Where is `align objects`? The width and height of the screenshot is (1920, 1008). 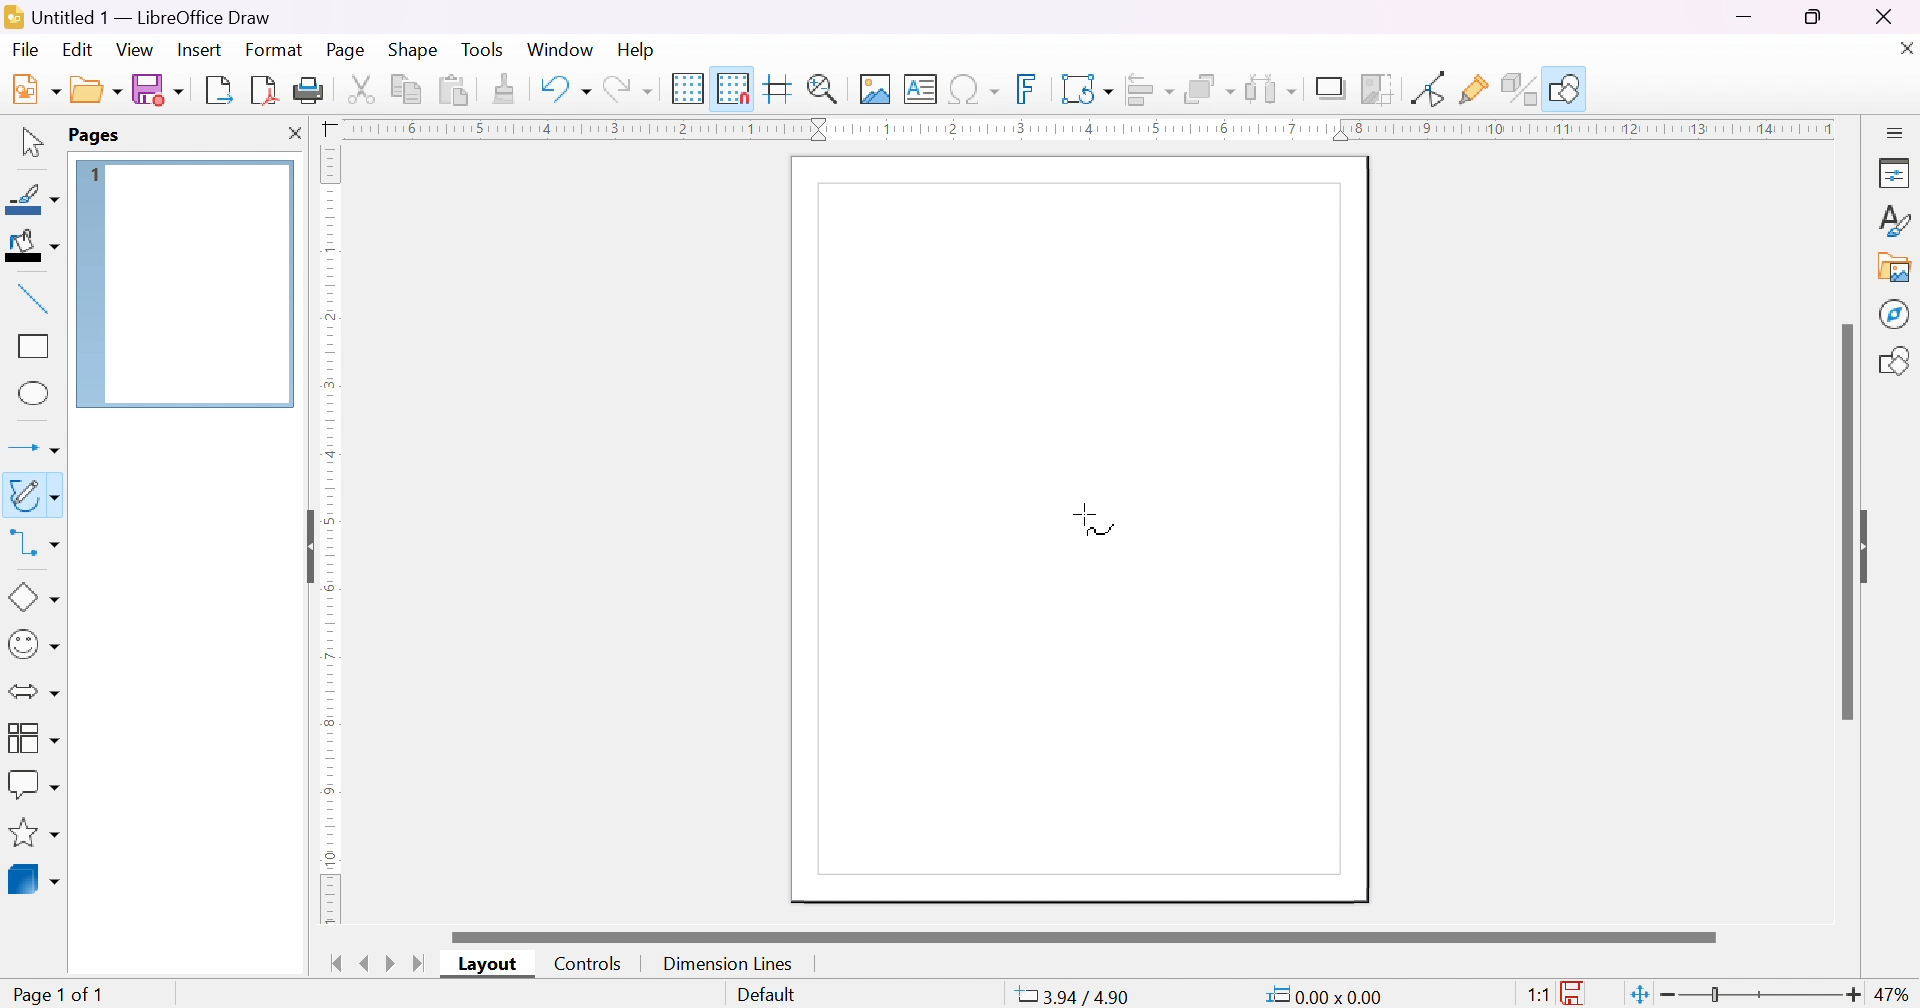
align objects is located at coordinates (1147, 91).